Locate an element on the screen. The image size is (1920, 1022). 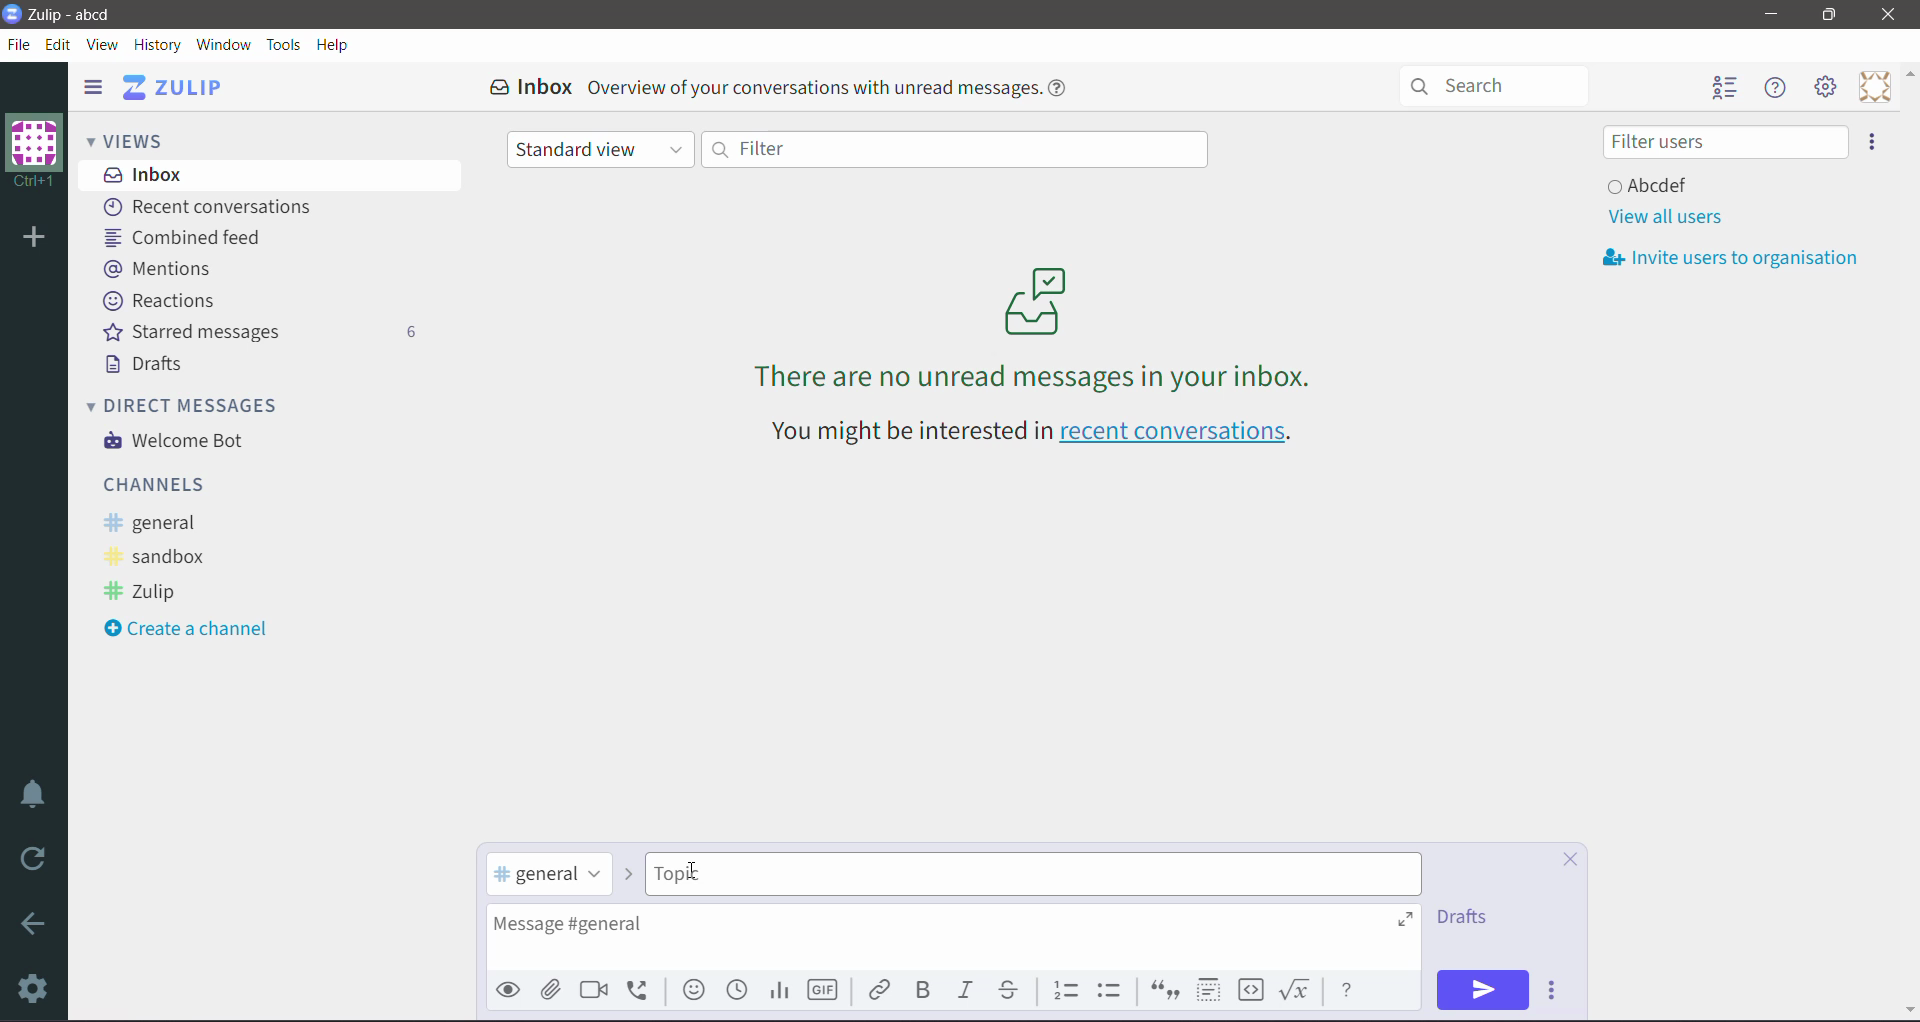
Edit is located at coordinates (59, 44).